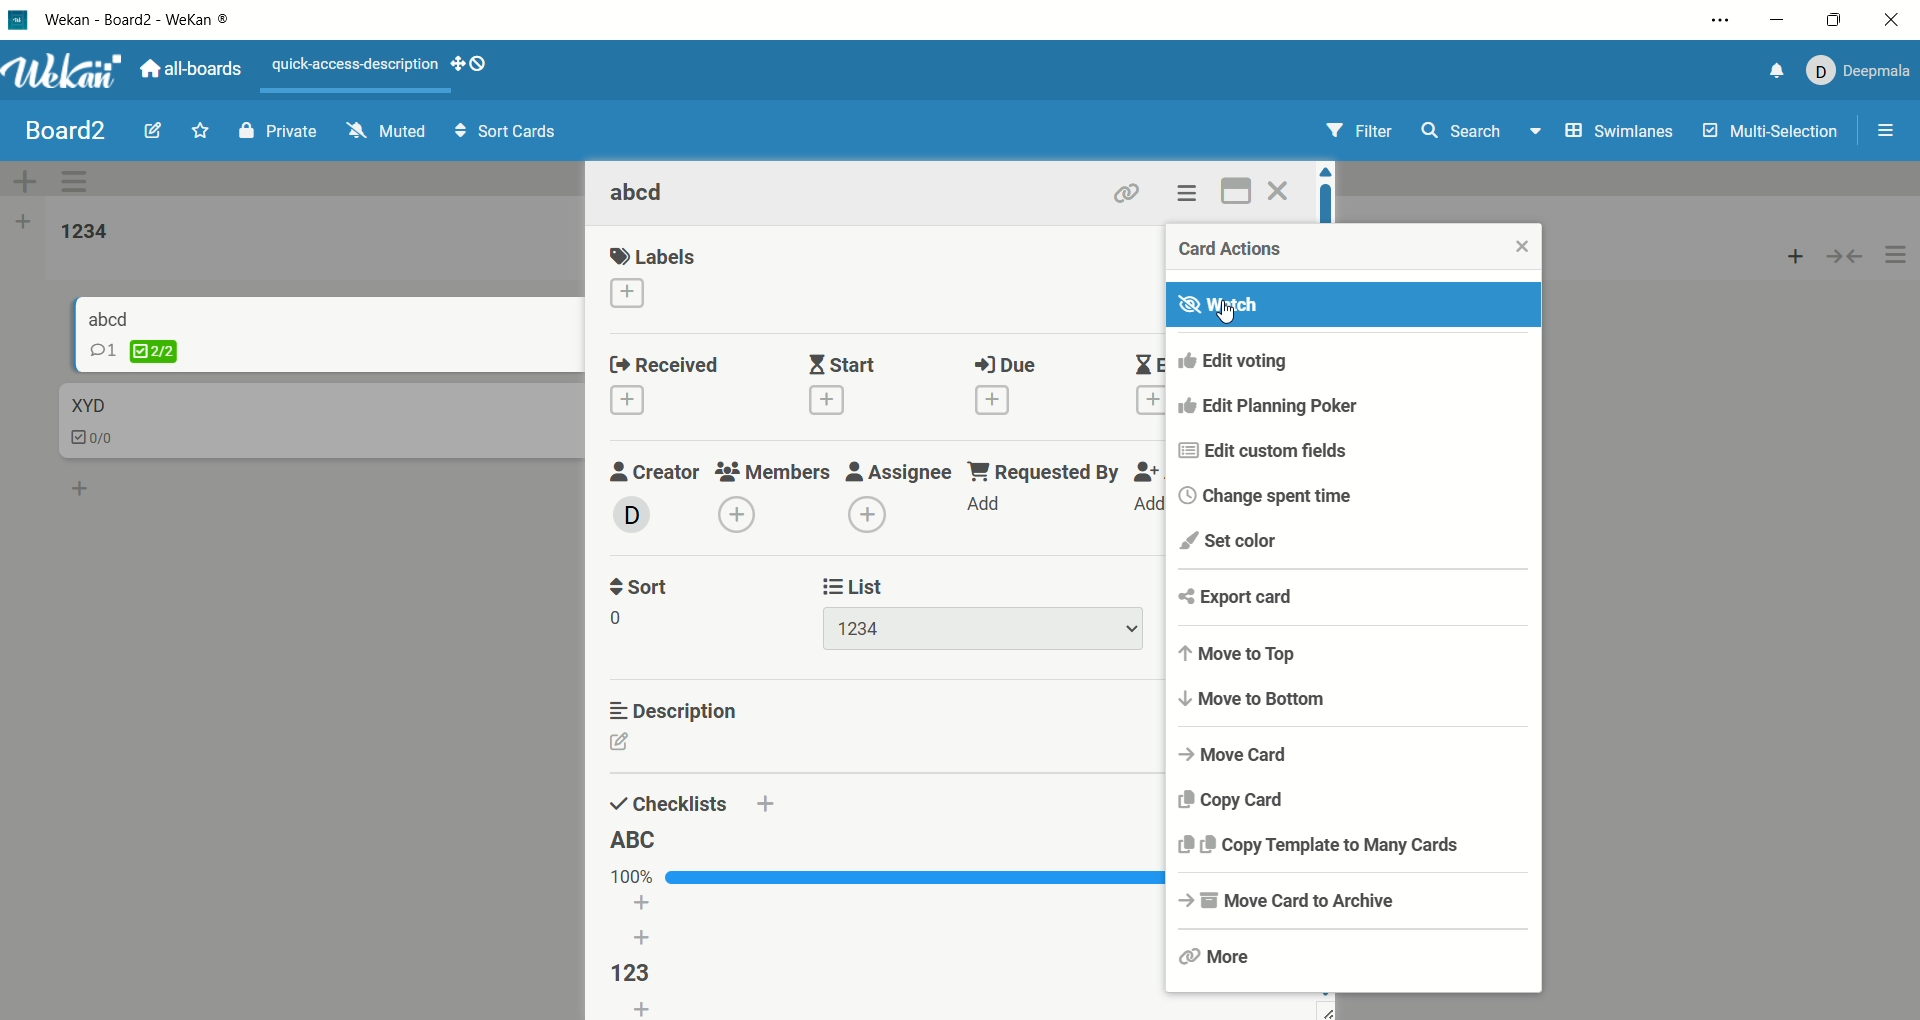 This screenshot has height=1020, width=1920. What do you see at coordinates (73, 485) in the screenshot?
I see `add` at bounding box center [73, 485].